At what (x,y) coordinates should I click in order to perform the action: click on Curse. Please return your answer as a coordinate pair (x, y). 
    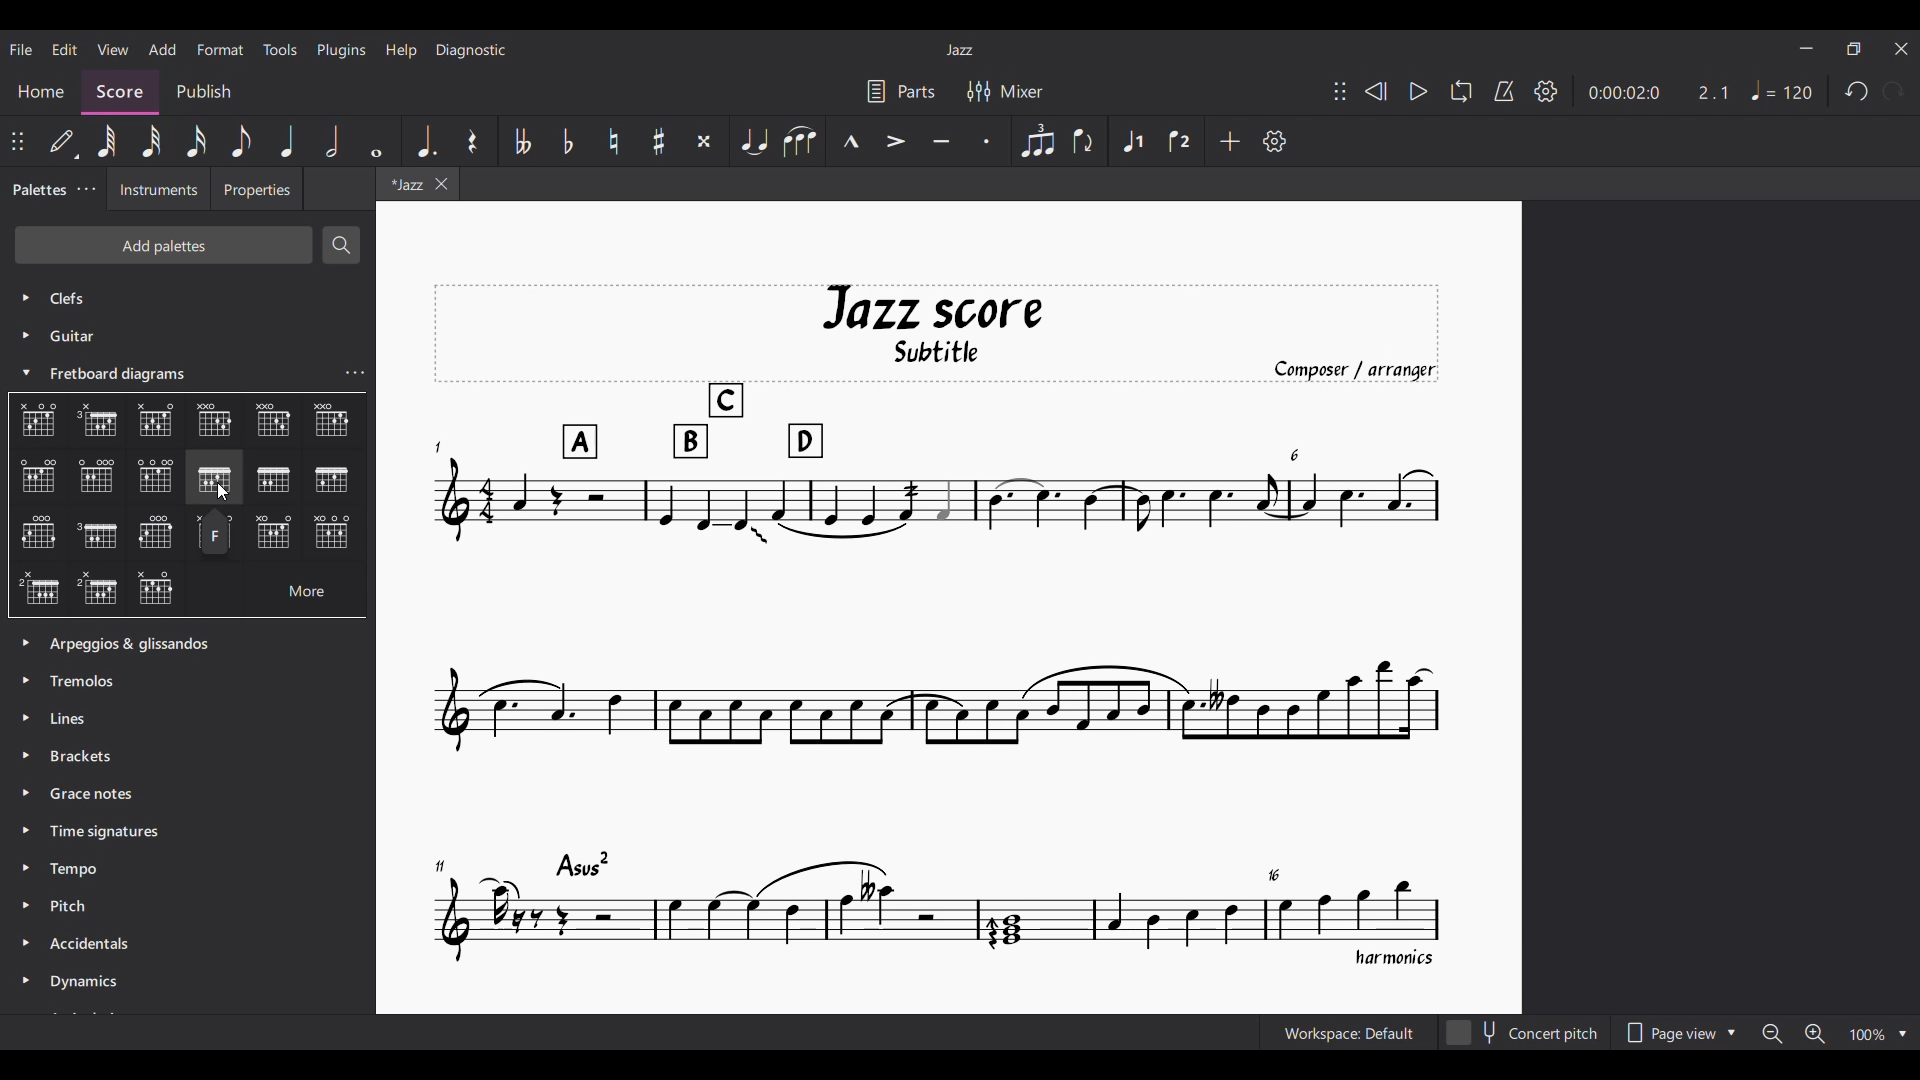
    Looking at the image, I should click on (223, 491).